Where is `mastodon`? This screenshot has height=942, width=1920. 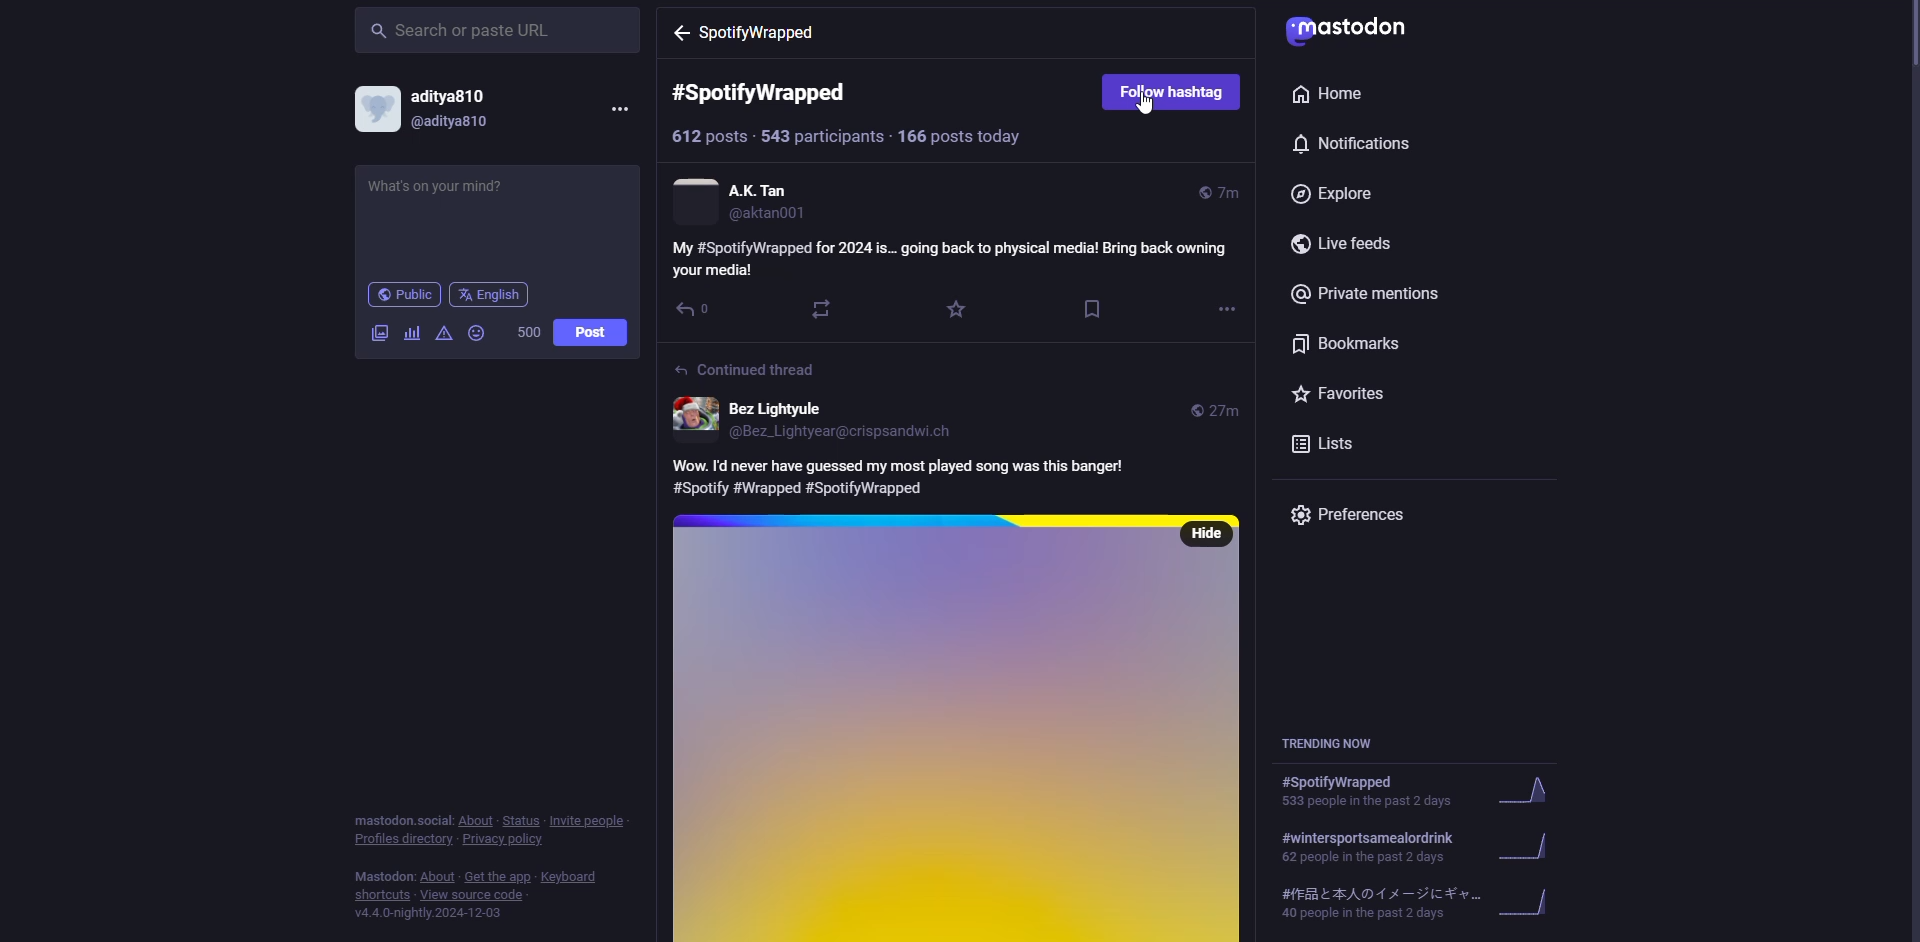
mastodon is located at coordinates (1357, 30).